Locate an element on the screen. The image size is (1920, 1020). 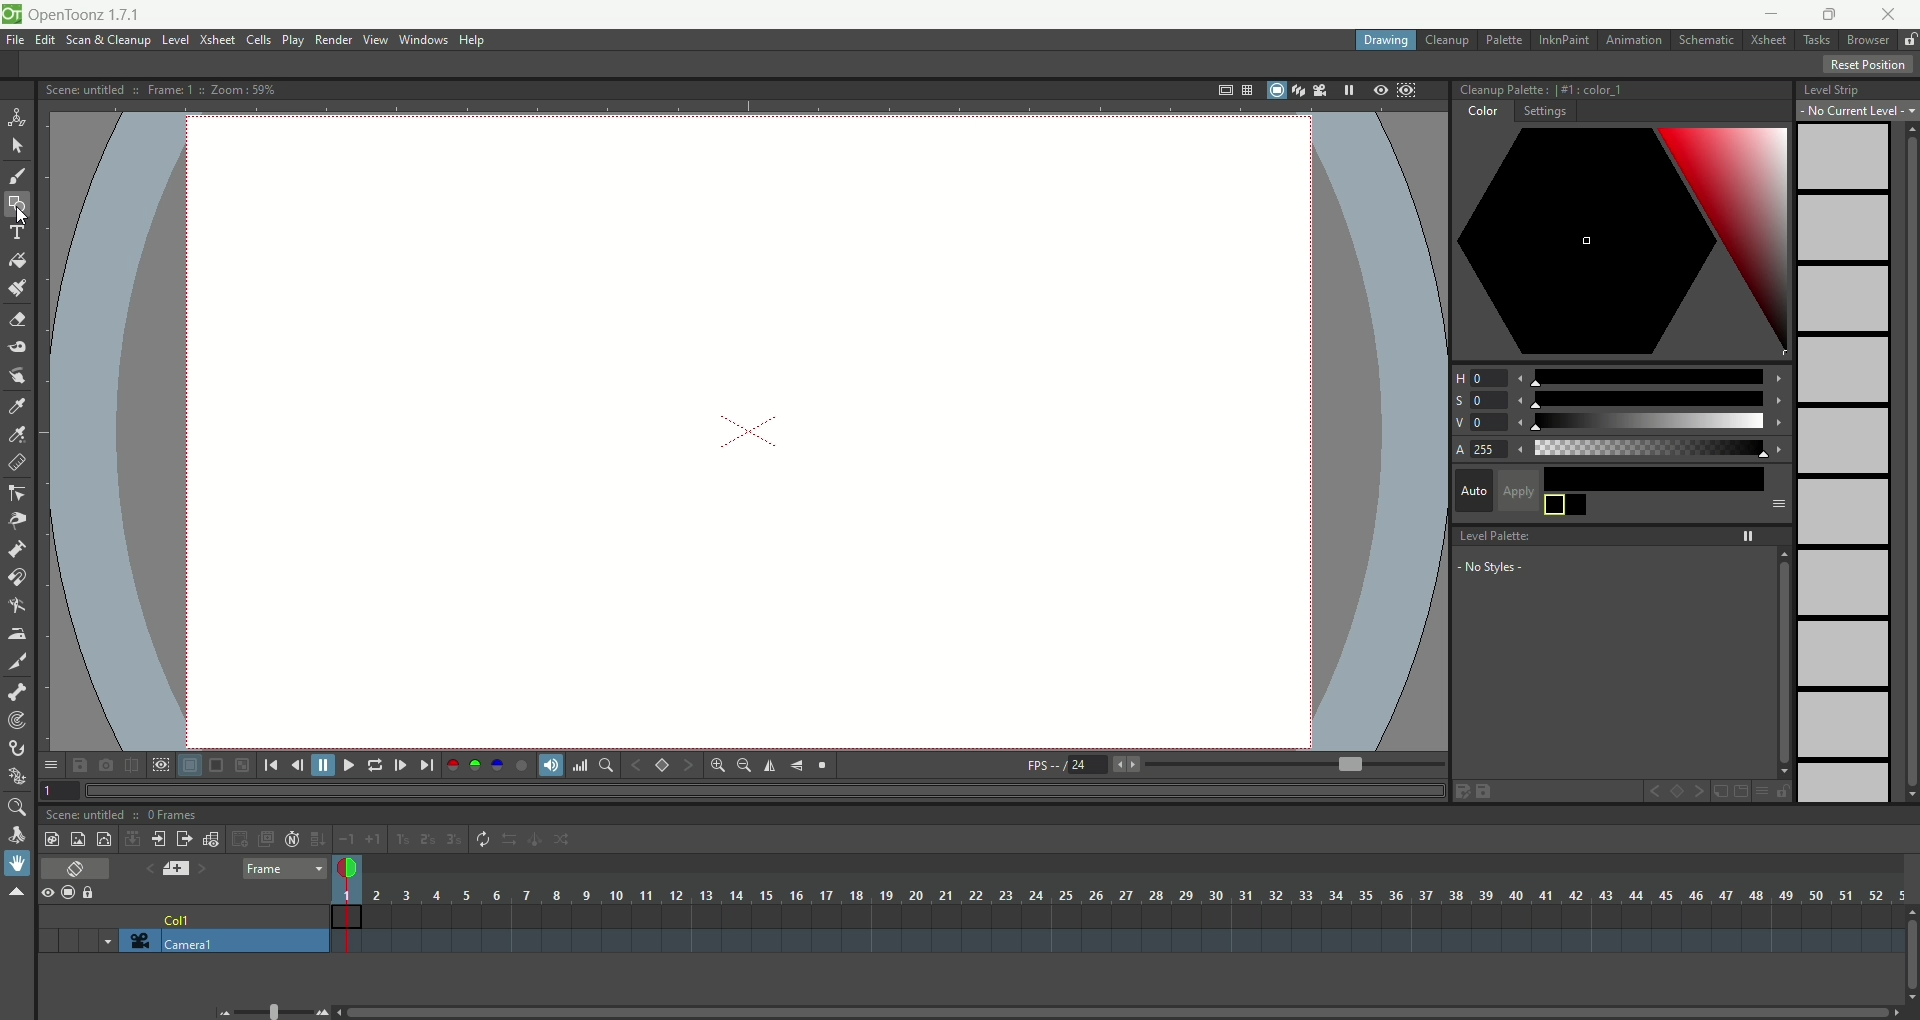
vertical scroll bar is located at coordinates (1906, 463).